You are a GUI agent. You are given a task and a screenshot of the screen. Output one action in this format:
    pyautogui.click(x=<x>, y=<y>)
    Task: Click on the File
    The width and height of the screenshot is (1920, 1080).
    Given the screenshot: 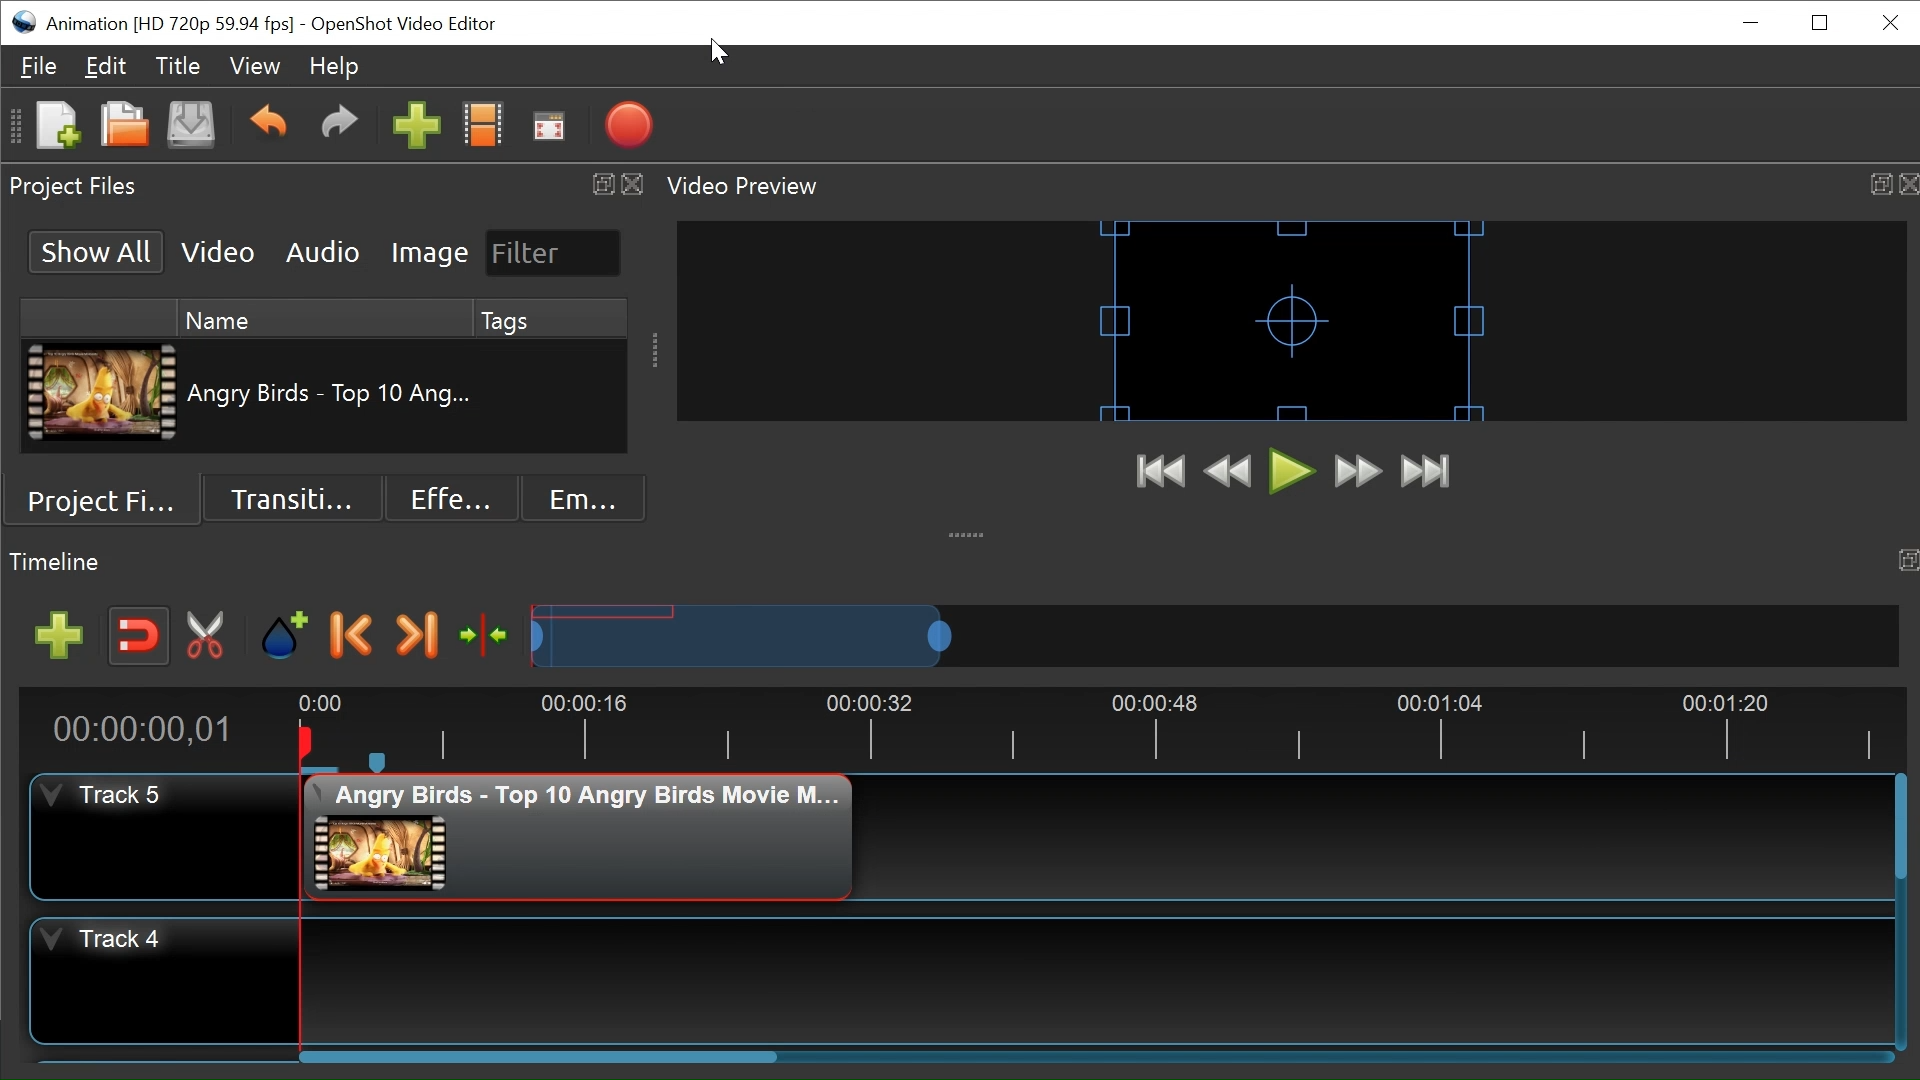 What is the action you would take?
    pyautogui.click(x=43, y=68)
    